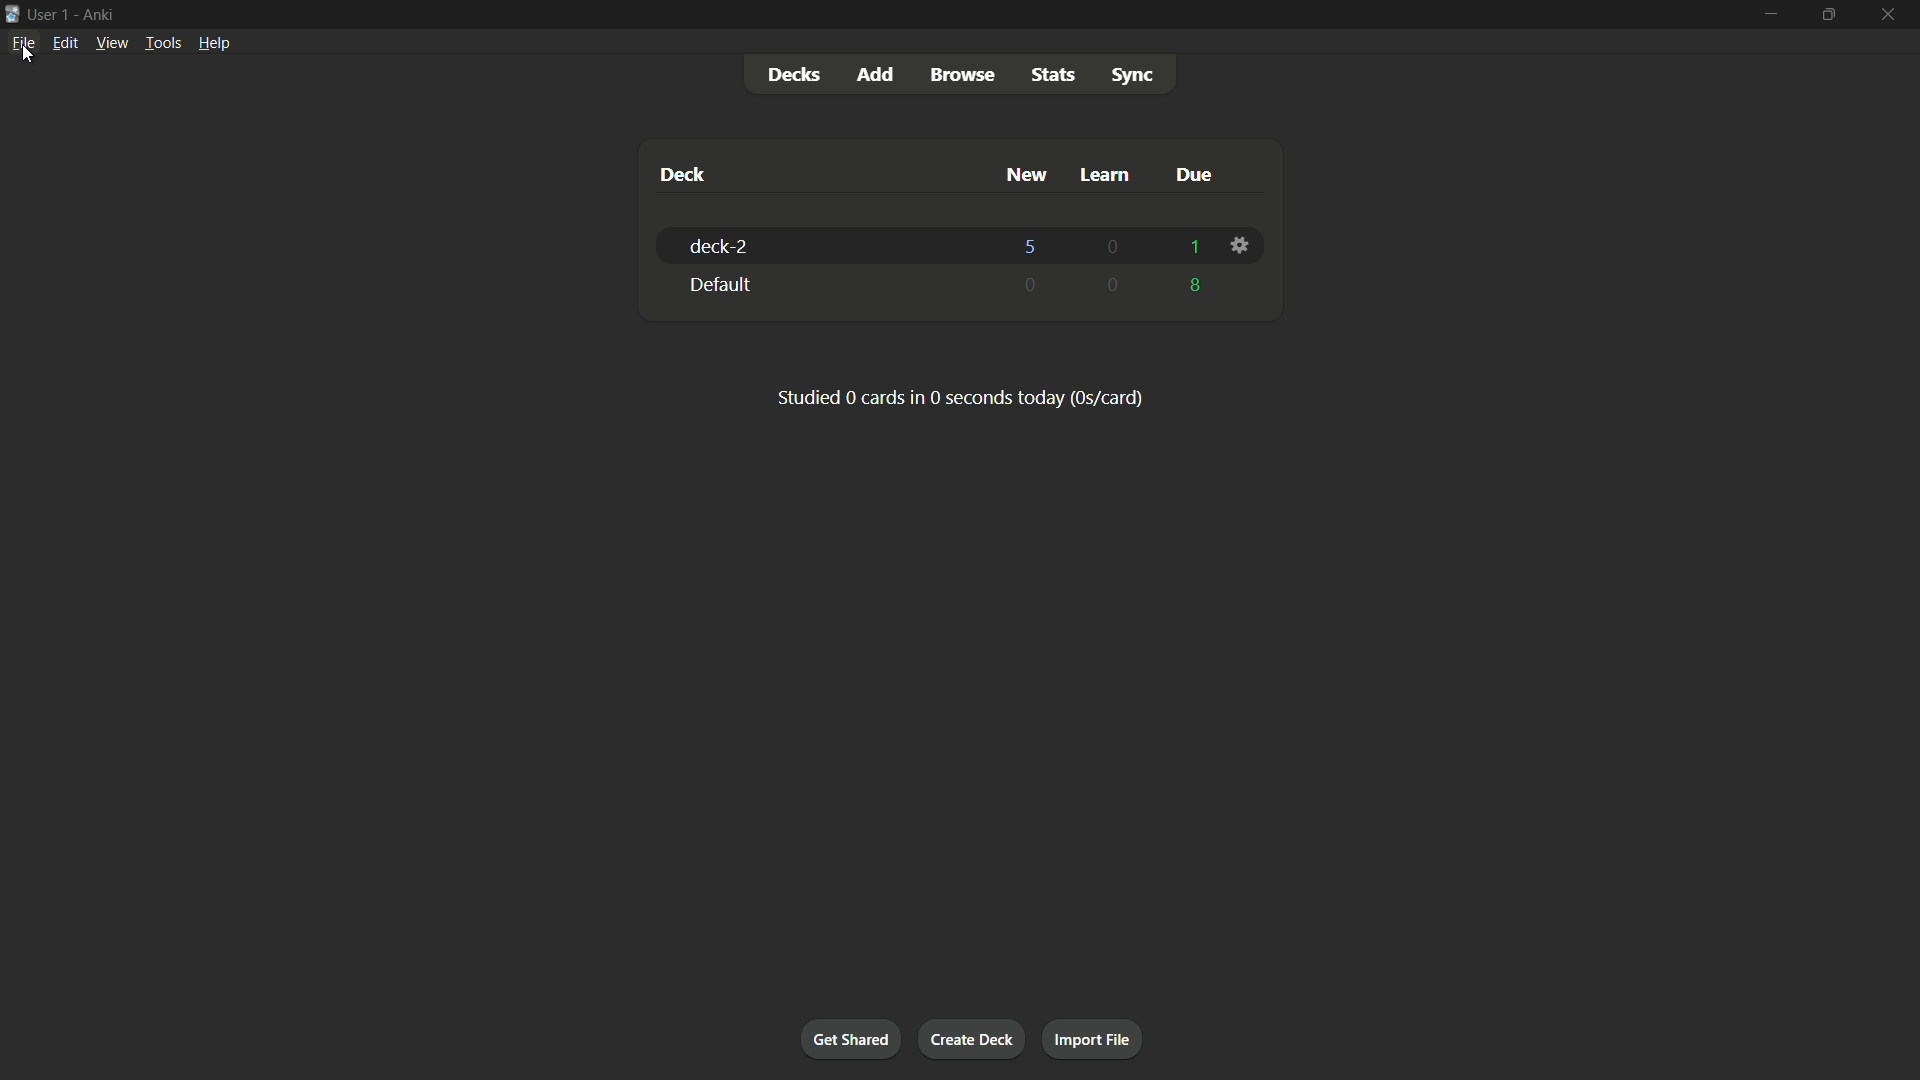 The width and height of the screenshot is (1920, 1080). Describe the element at coordinates (110, 42) in the screenshot. I see `View` at that location.